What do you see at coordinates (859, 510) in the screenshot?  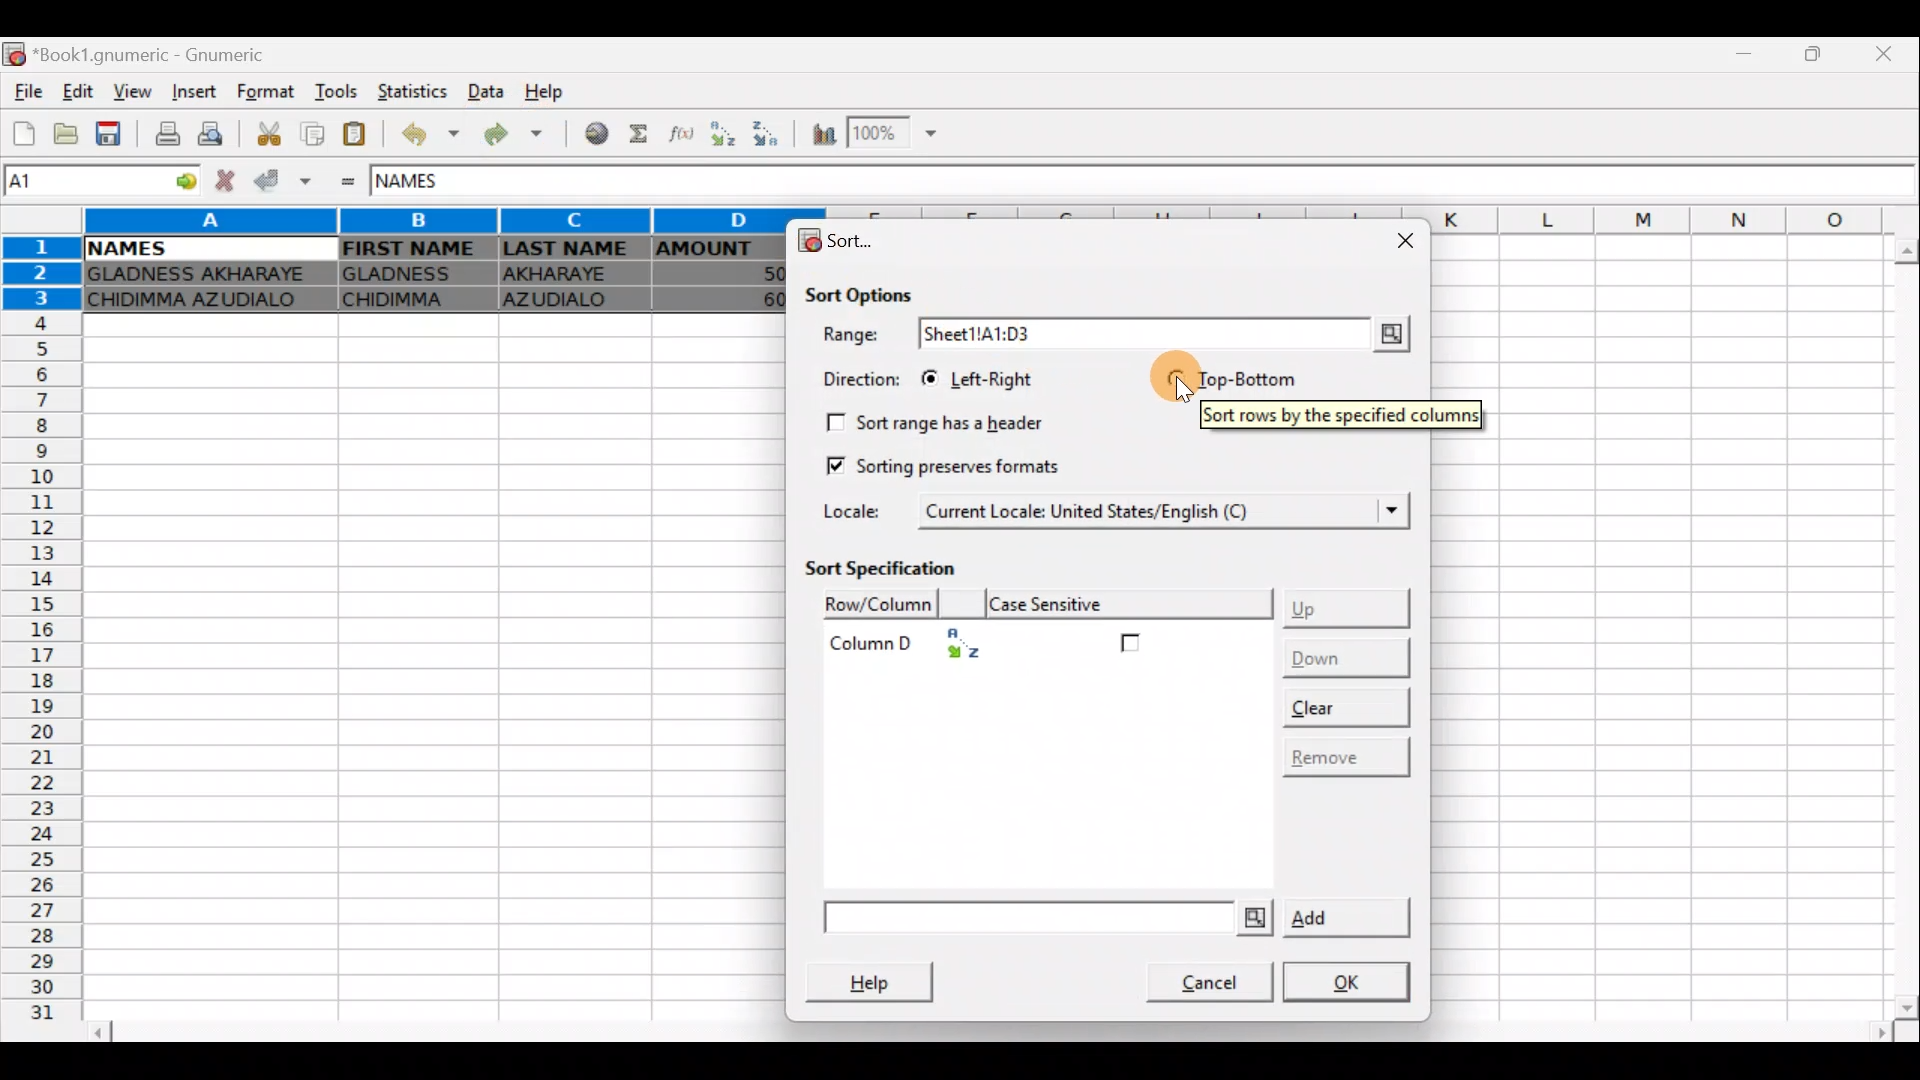 I see `Locale` at bounding box center [859, 510].